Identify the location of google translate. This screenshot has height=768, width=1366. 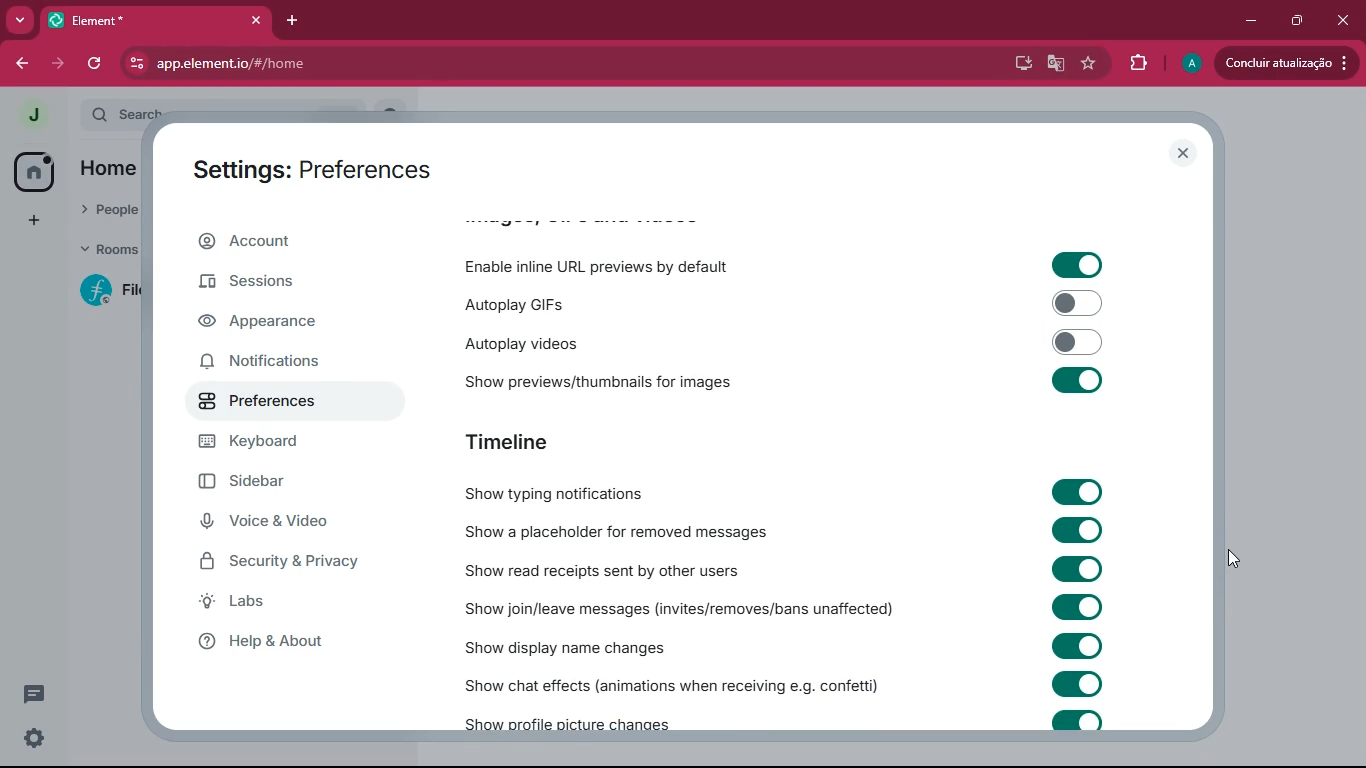
(1060, 63).